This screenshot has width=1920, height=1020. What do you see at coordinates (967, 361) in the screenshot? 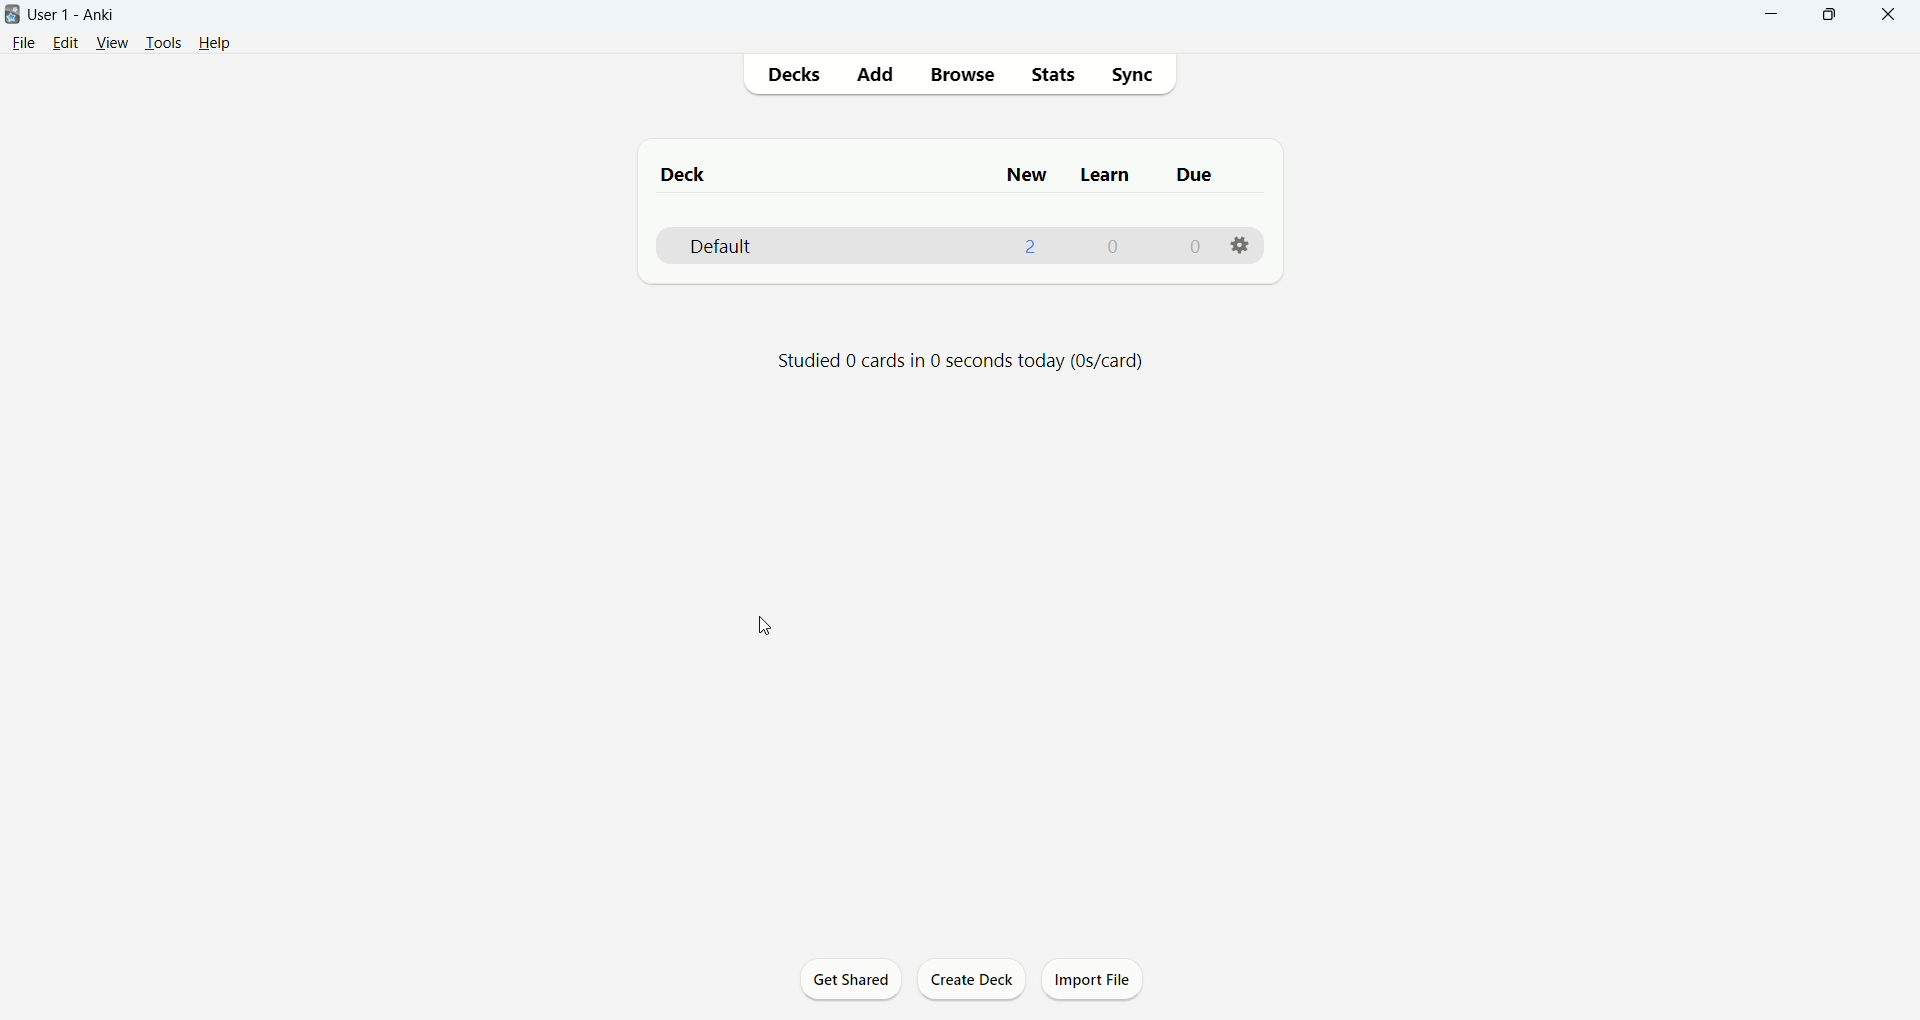
I see `text` at bounding box center [967, 361].